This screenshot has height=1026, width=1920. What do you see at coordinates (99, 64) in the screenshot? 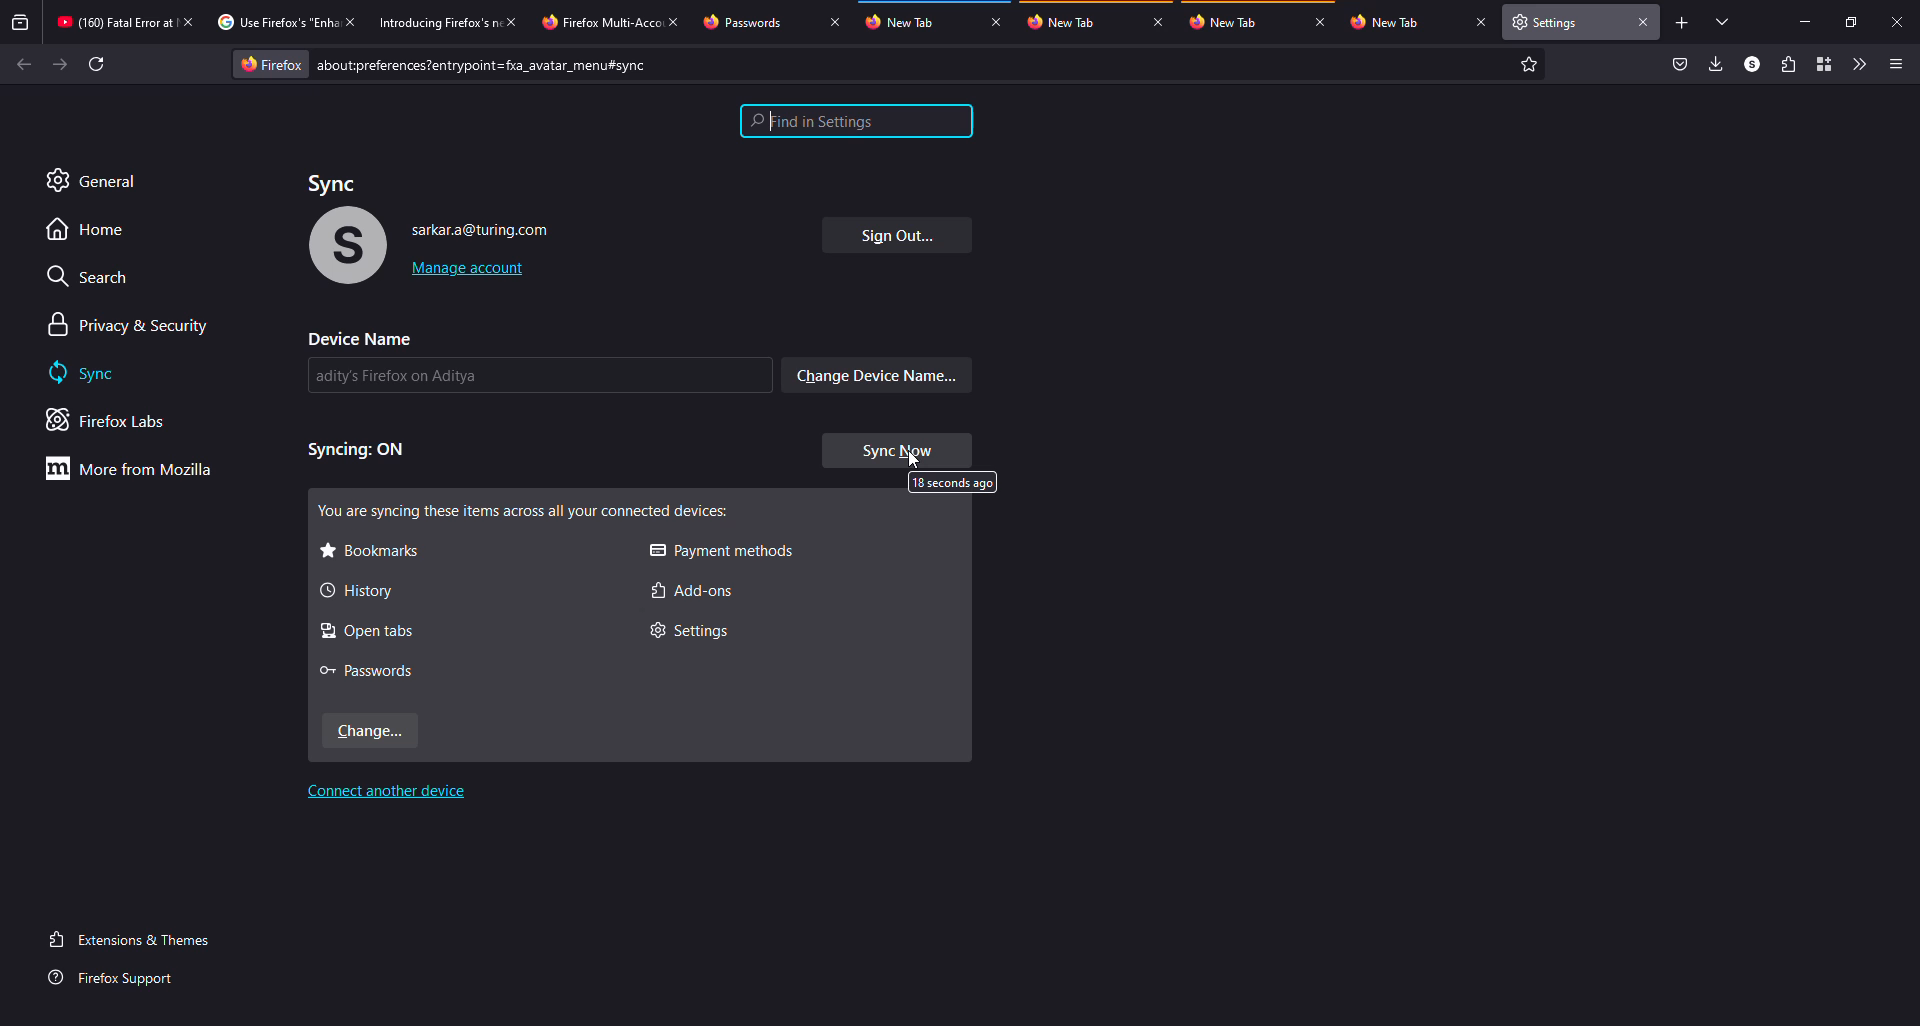
I see `refresh` at bounding box center [99, 64].